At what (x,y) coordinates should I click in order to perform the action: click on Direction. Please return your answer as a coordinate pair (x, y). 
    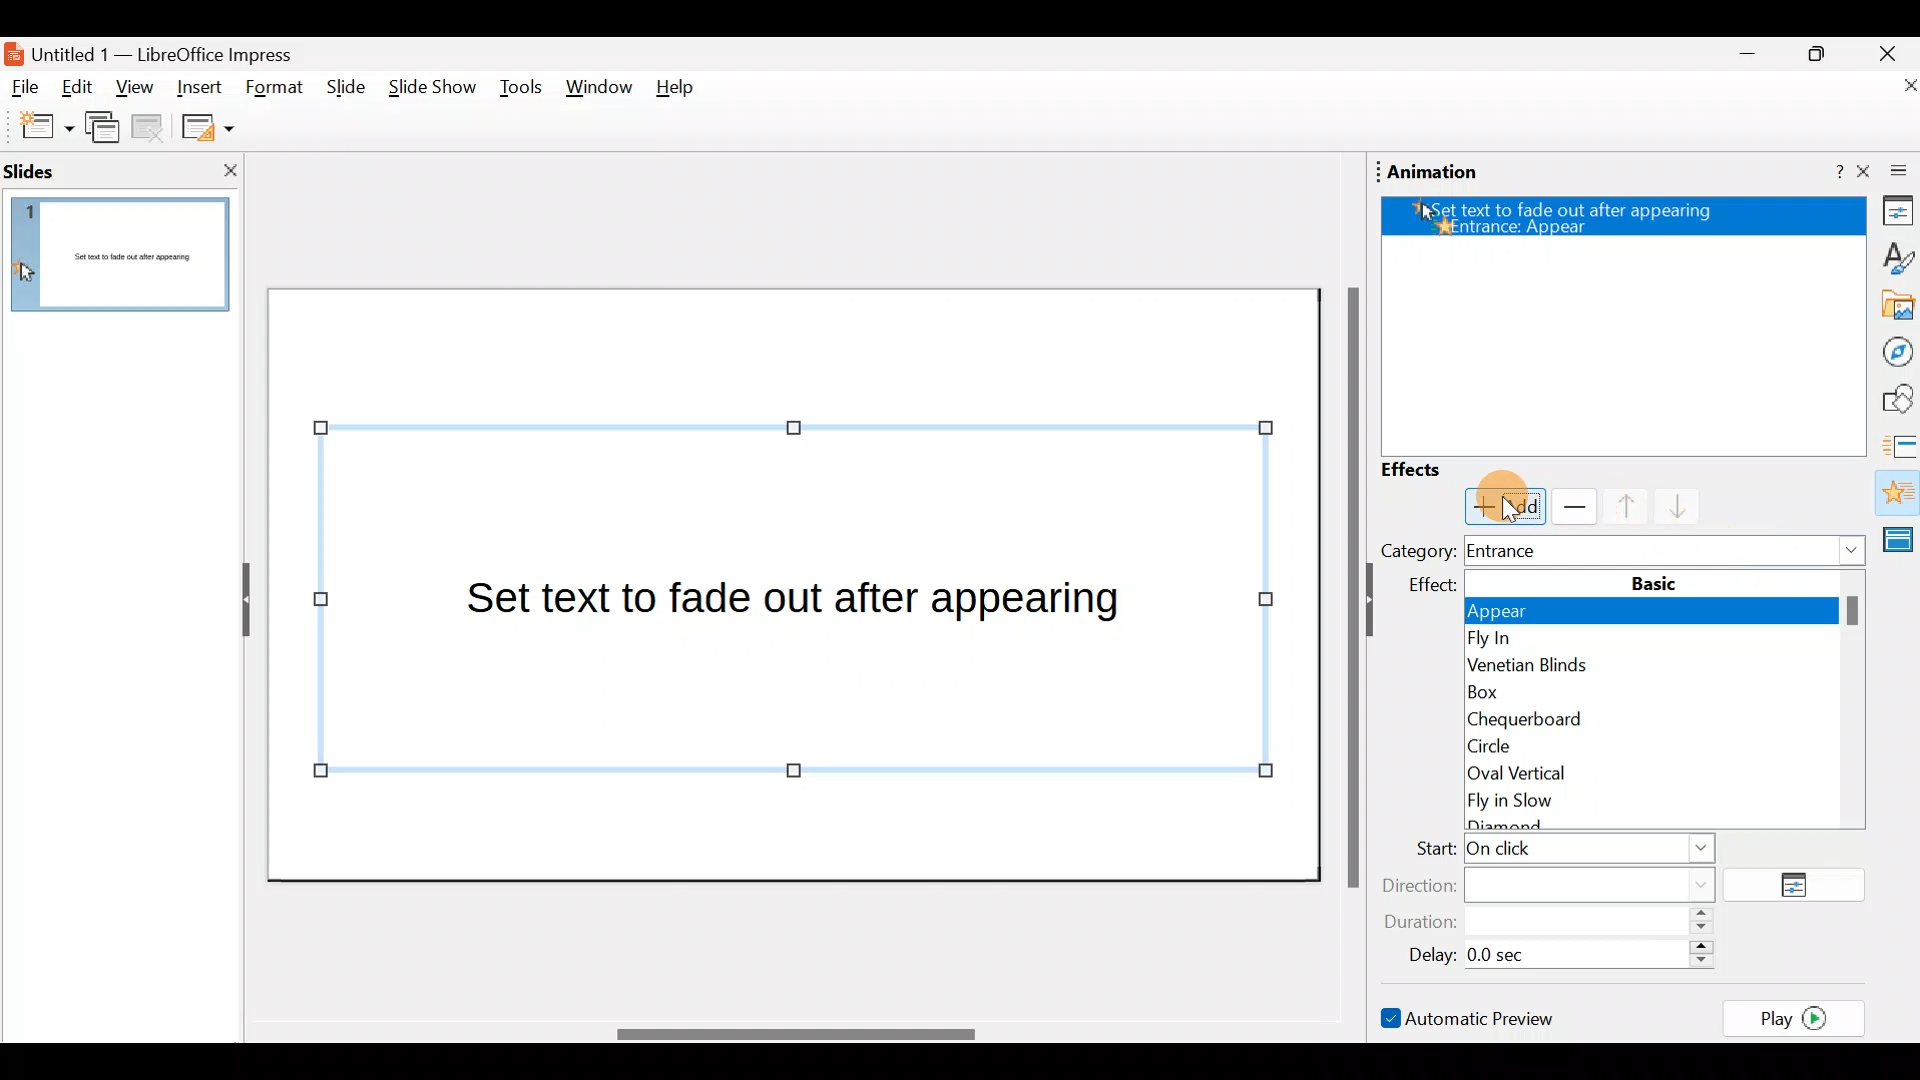
    Looking at the image, I should click on (1561, 883).